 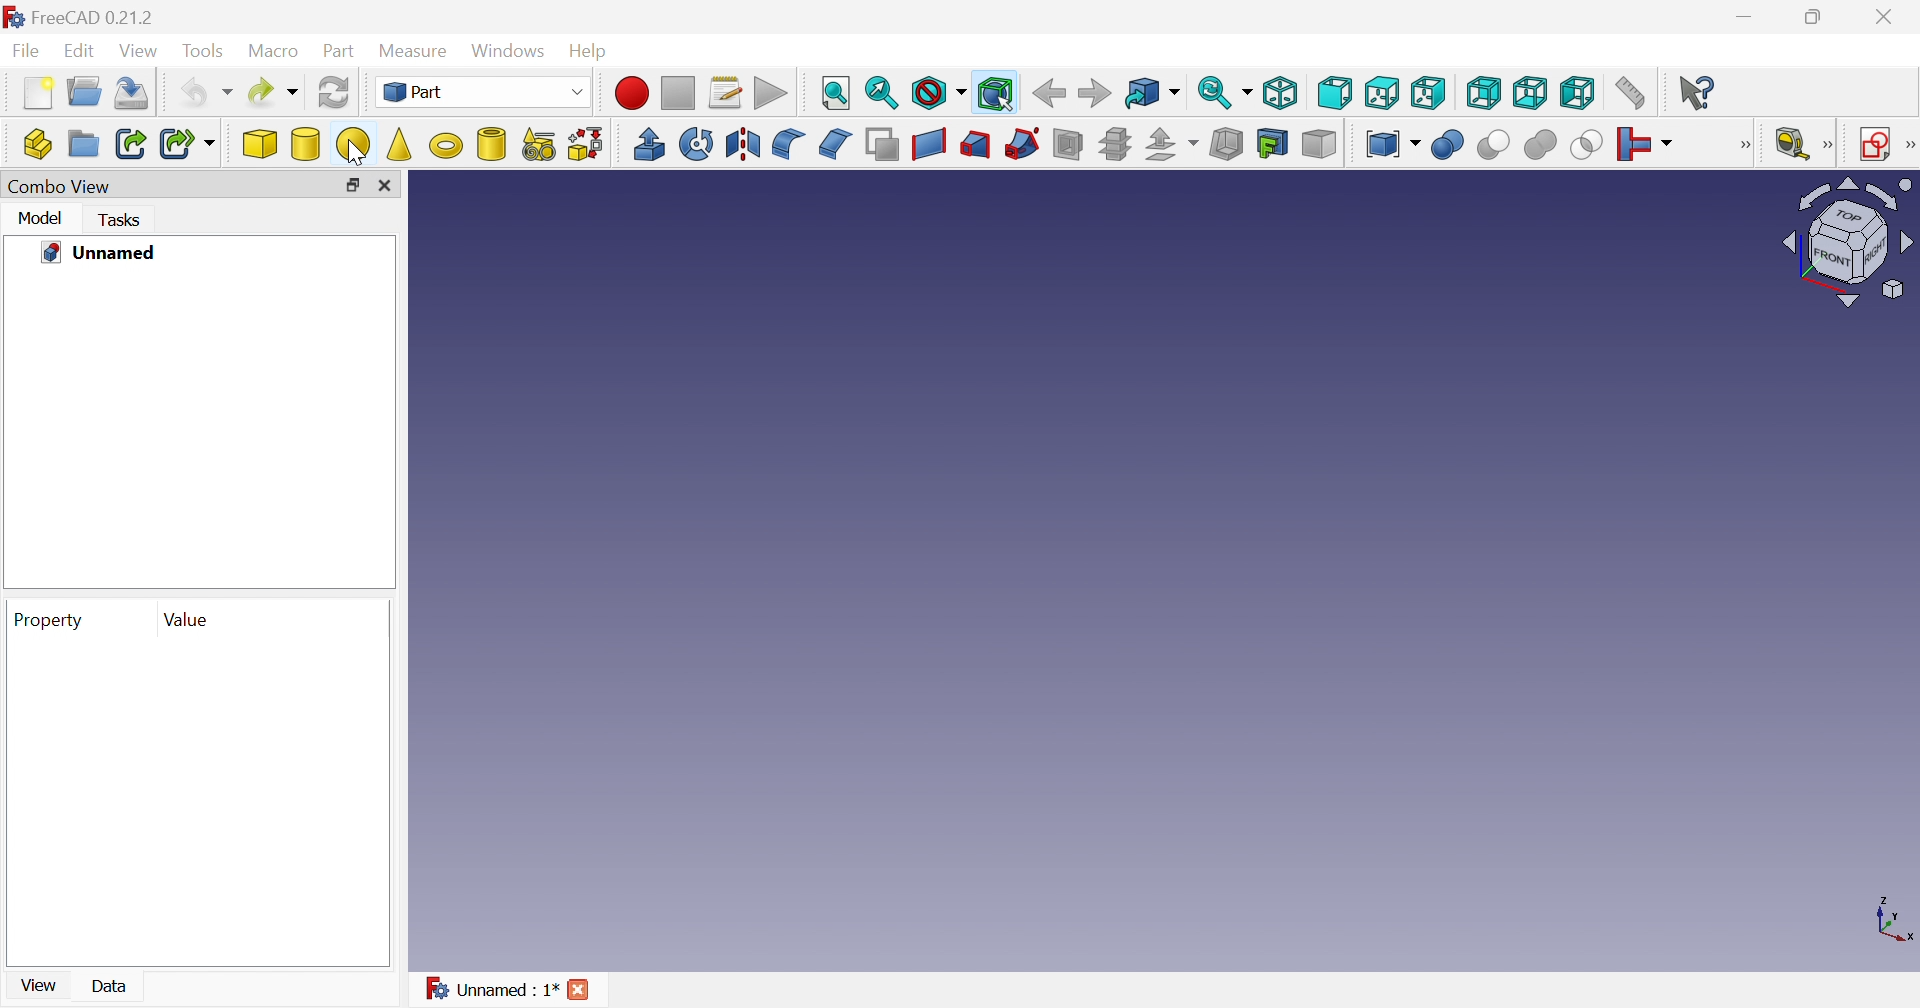 What do you see at coordinates (13, 16) in the screenshot?
I see `logo` at bounding box center [13, 16].